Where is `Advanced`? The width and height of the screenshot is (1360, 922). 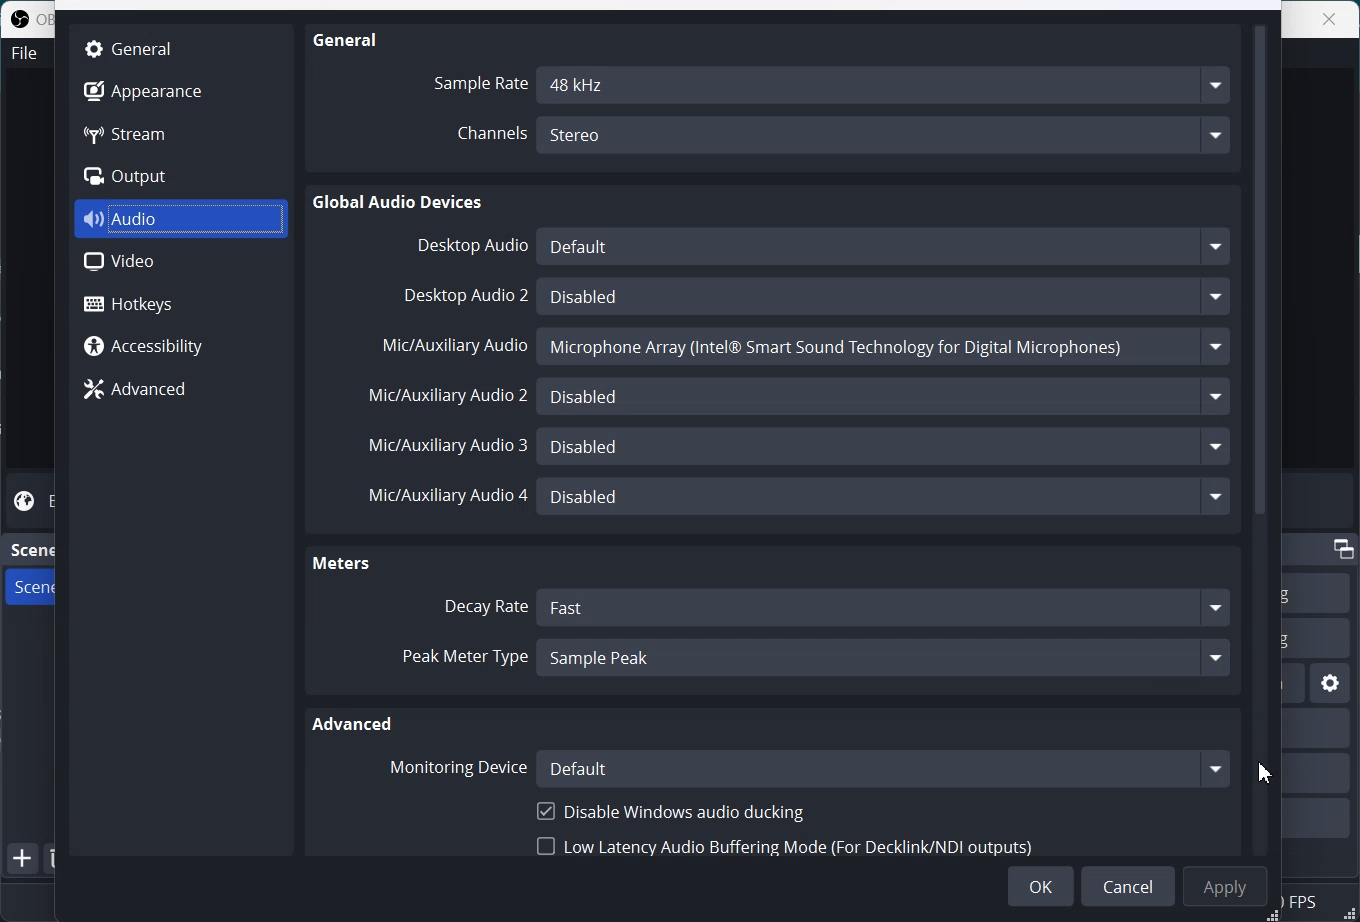
Advanced is located at coordinates (180, 388).